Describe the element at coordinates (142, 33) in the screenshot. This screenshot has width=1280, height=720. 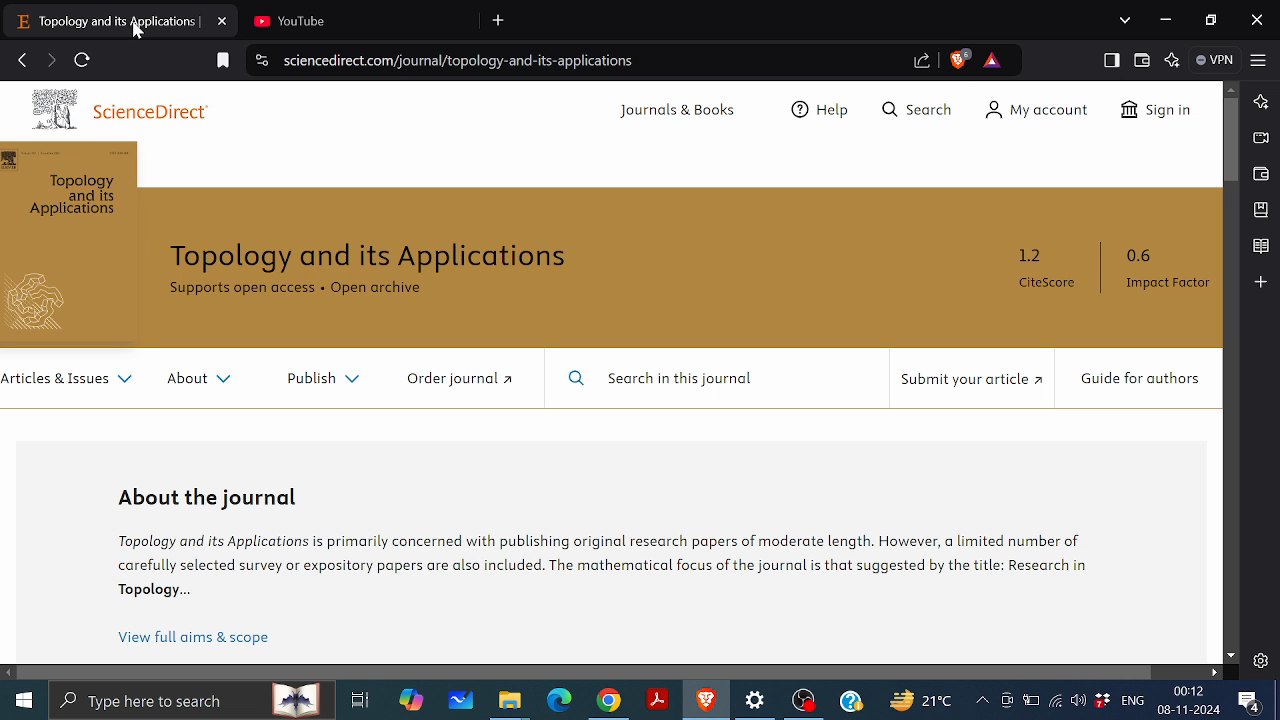
I see `cursor` at that location.